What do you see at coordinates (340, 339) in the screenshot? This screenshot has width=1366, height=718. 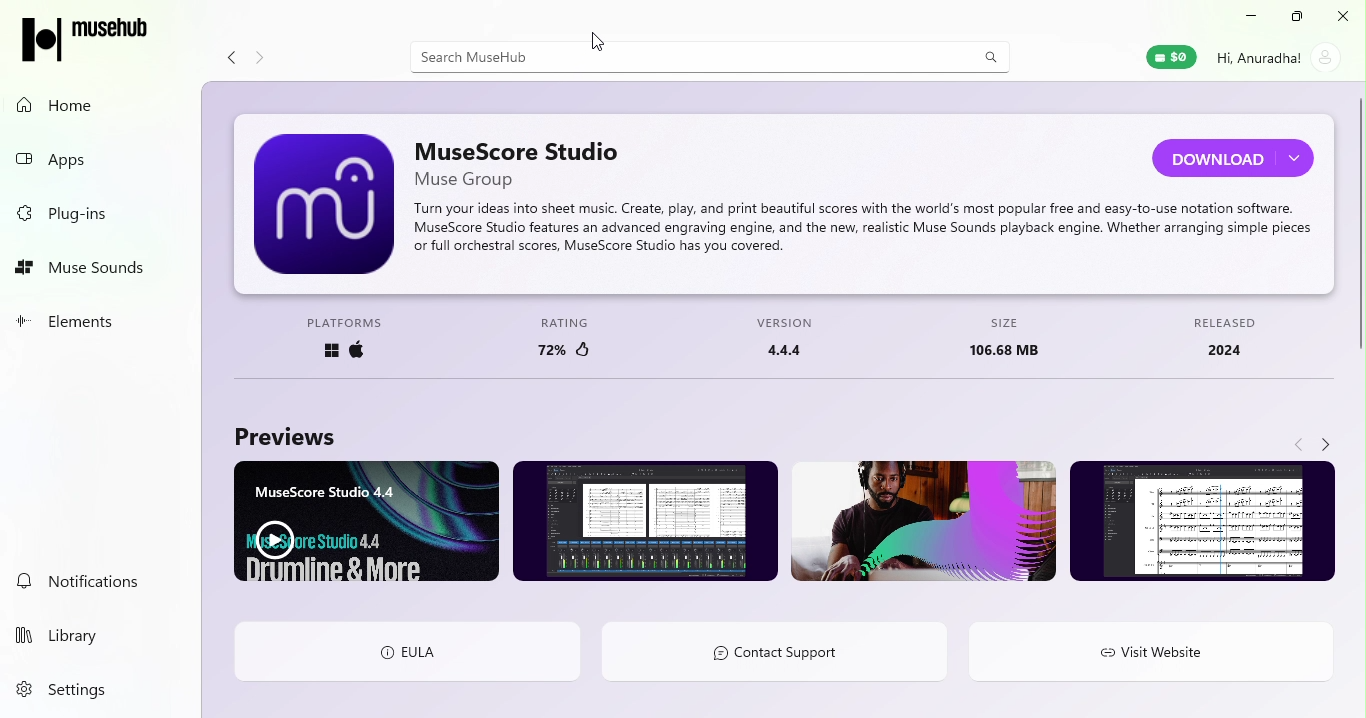 I see `Platforms` at bounding box center [340, 339].